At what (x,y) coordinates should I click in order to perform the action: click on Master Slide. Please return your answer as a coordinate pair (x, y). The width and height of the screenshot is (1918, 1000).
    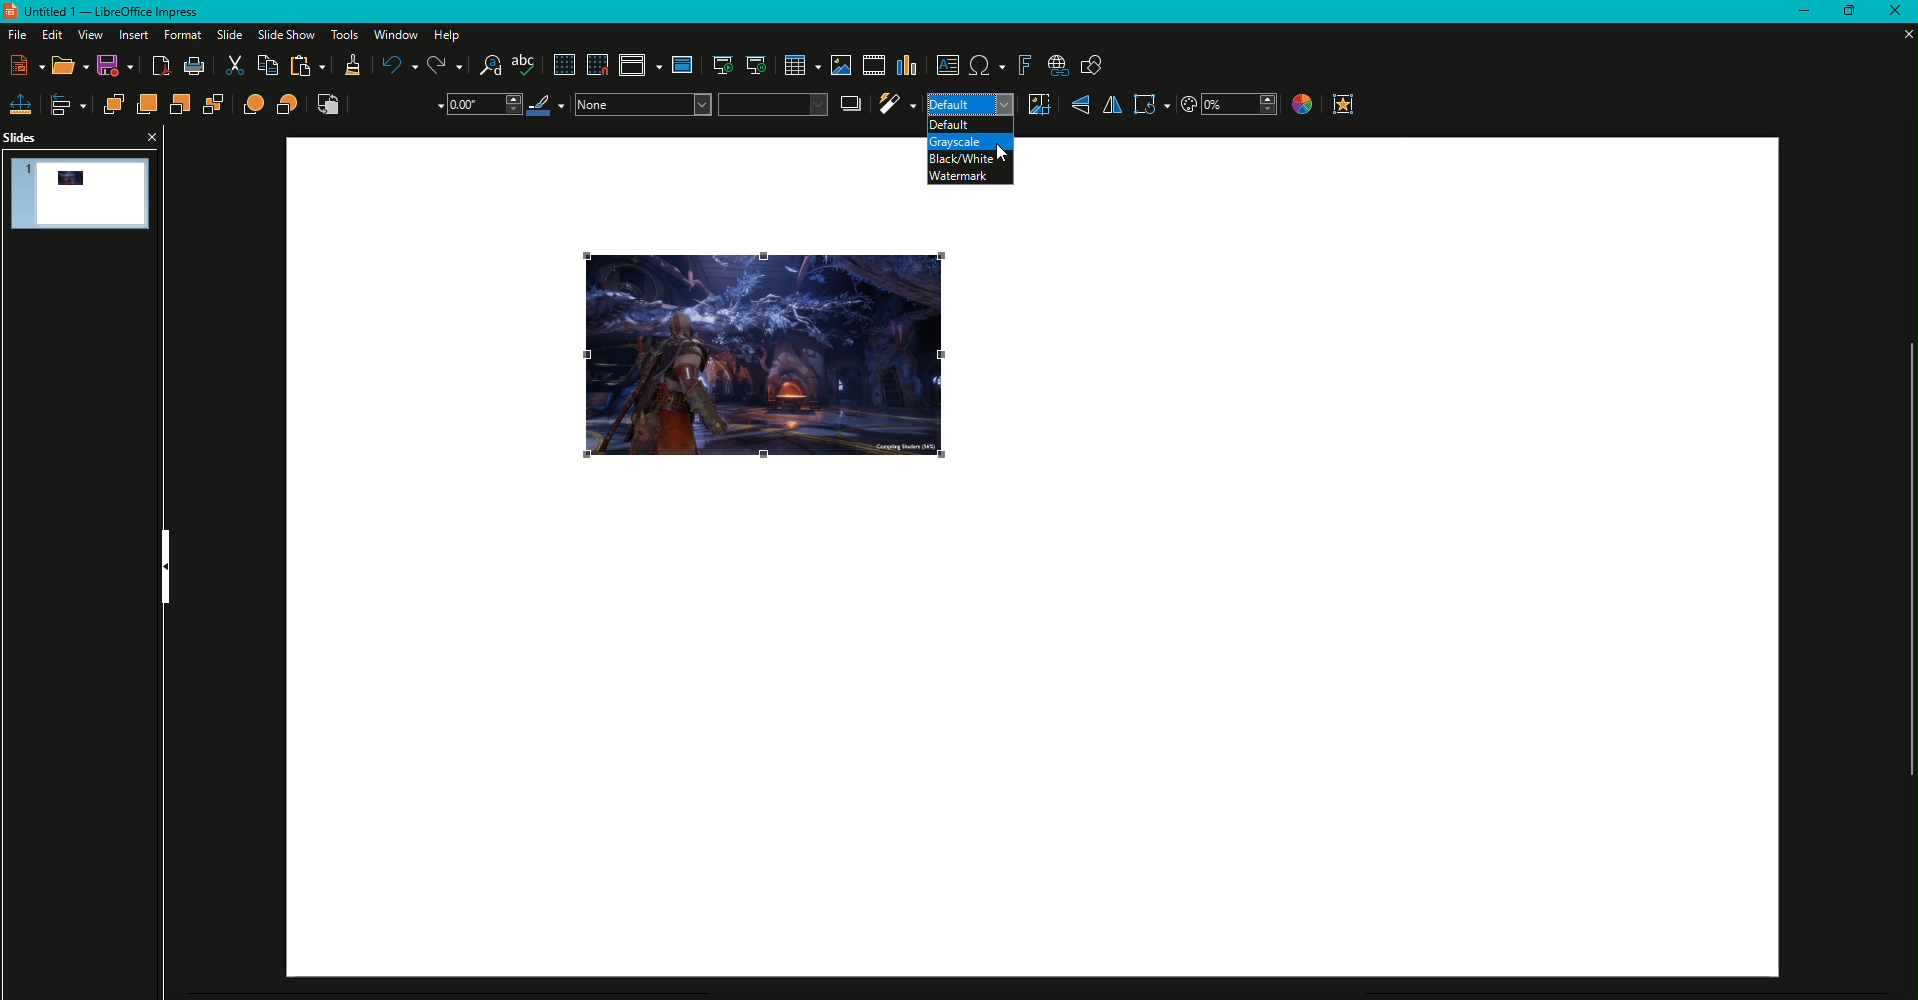
    Looking at the image, I should click on (683, 65).